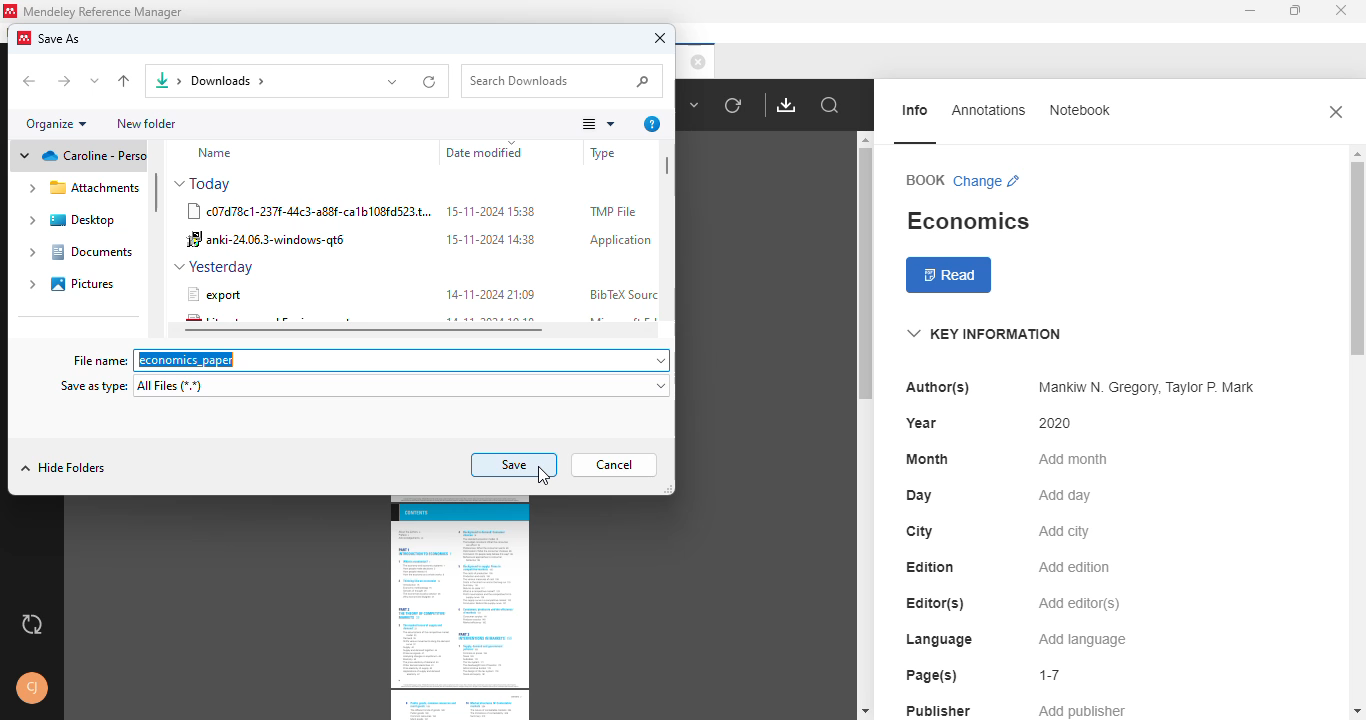 The height and width of the screenshot is (720, 1366). I want to click on attachments, so click(84, 188).